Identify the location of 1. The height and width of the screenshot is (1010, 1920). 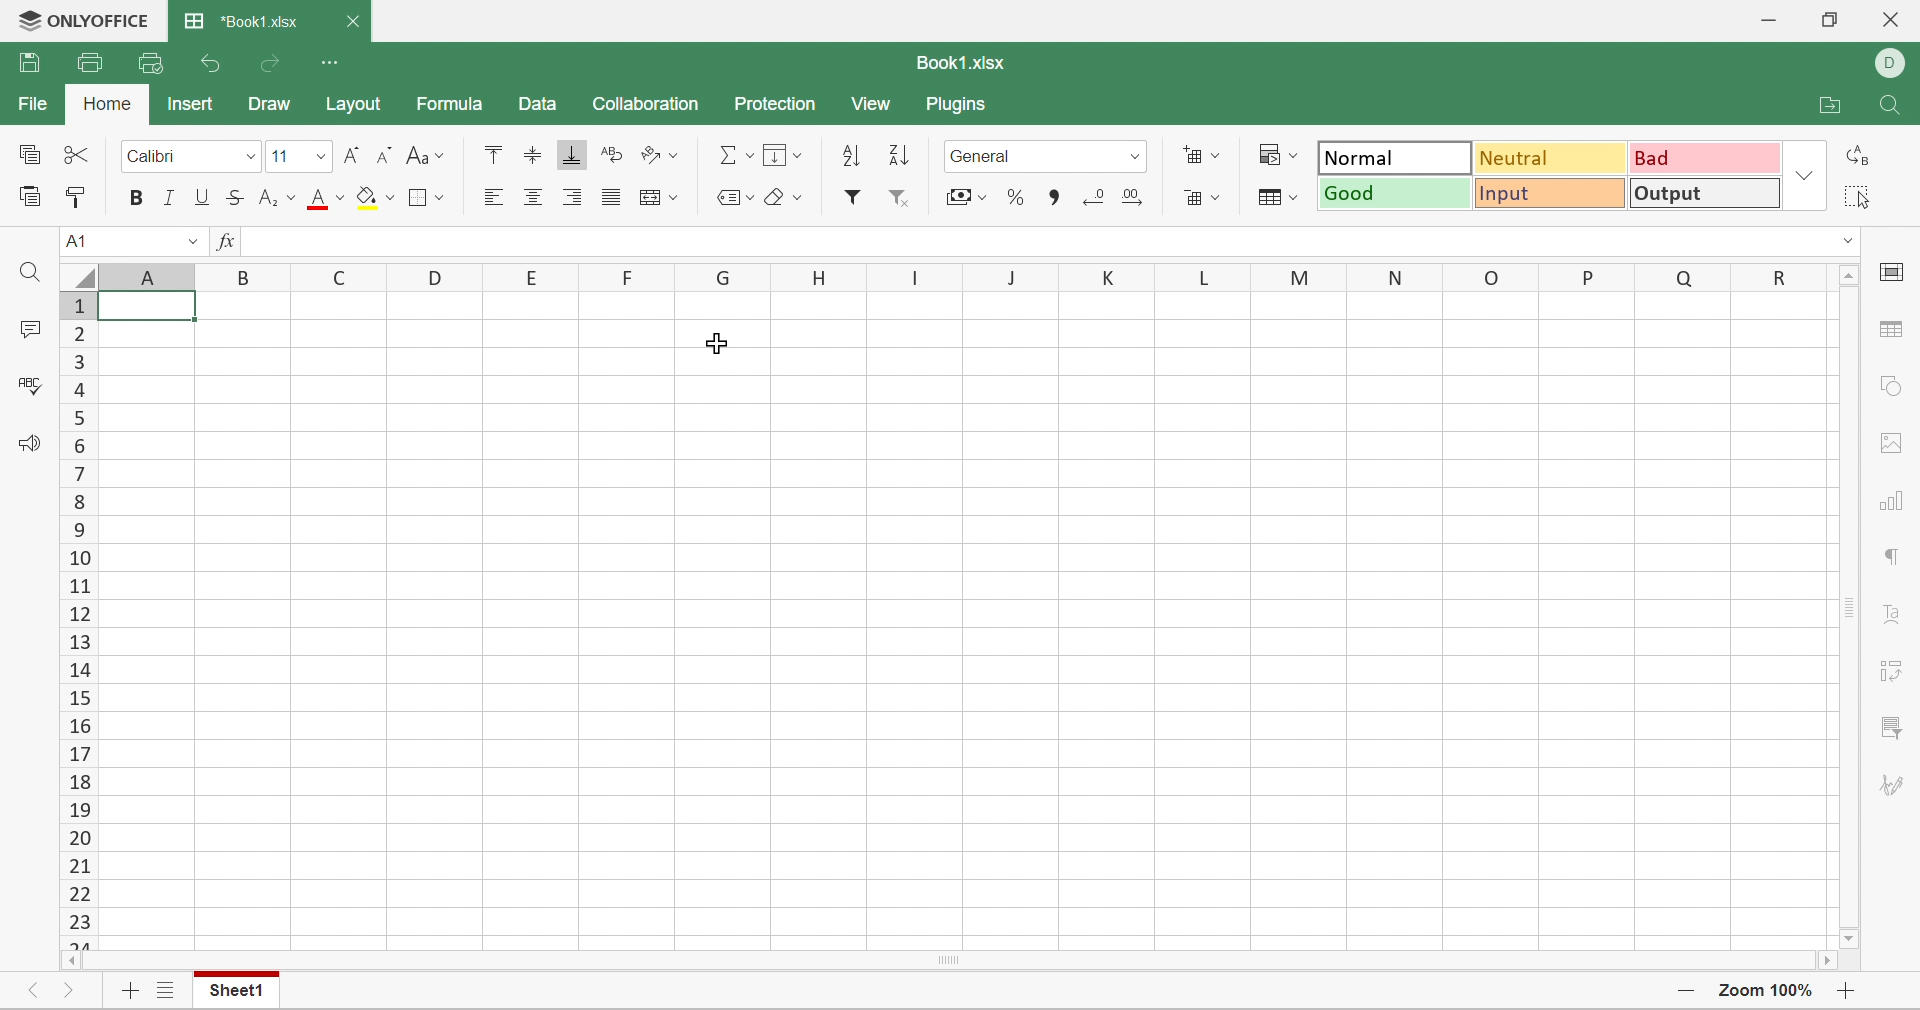
(74, 307).